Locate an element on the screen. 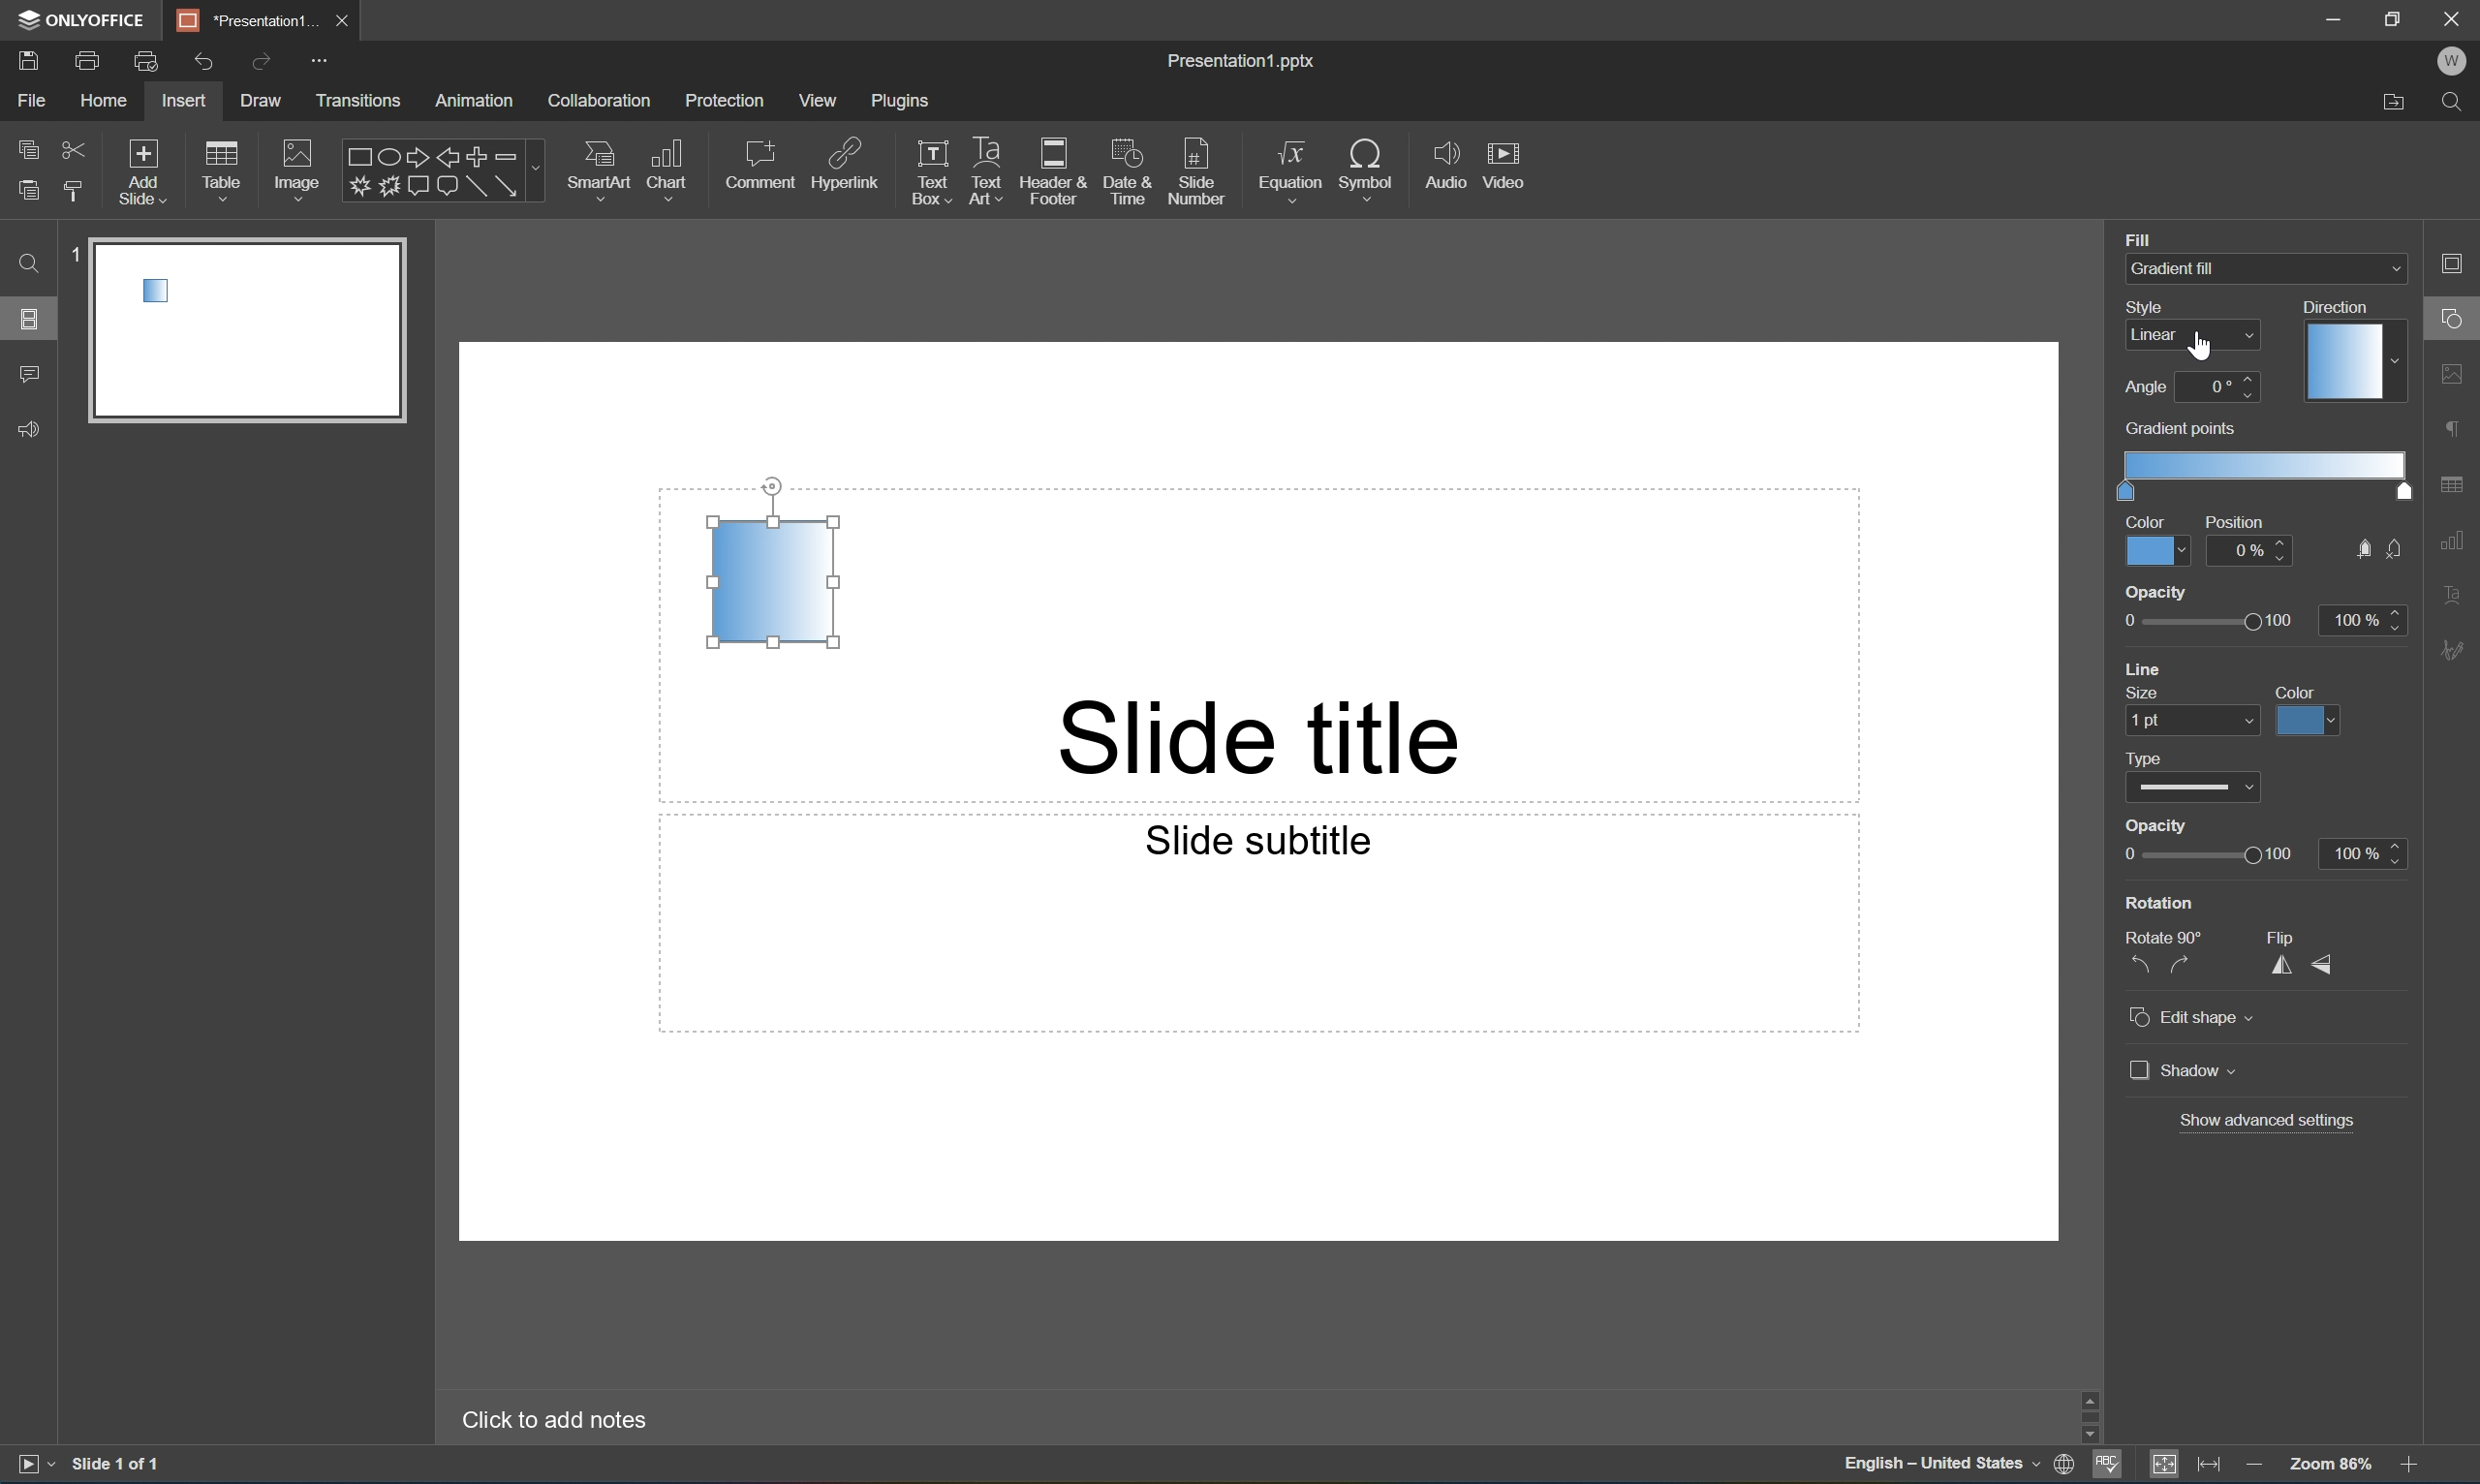 The image size is (2480, 1484). 1 is located at coordinates (76, 254).